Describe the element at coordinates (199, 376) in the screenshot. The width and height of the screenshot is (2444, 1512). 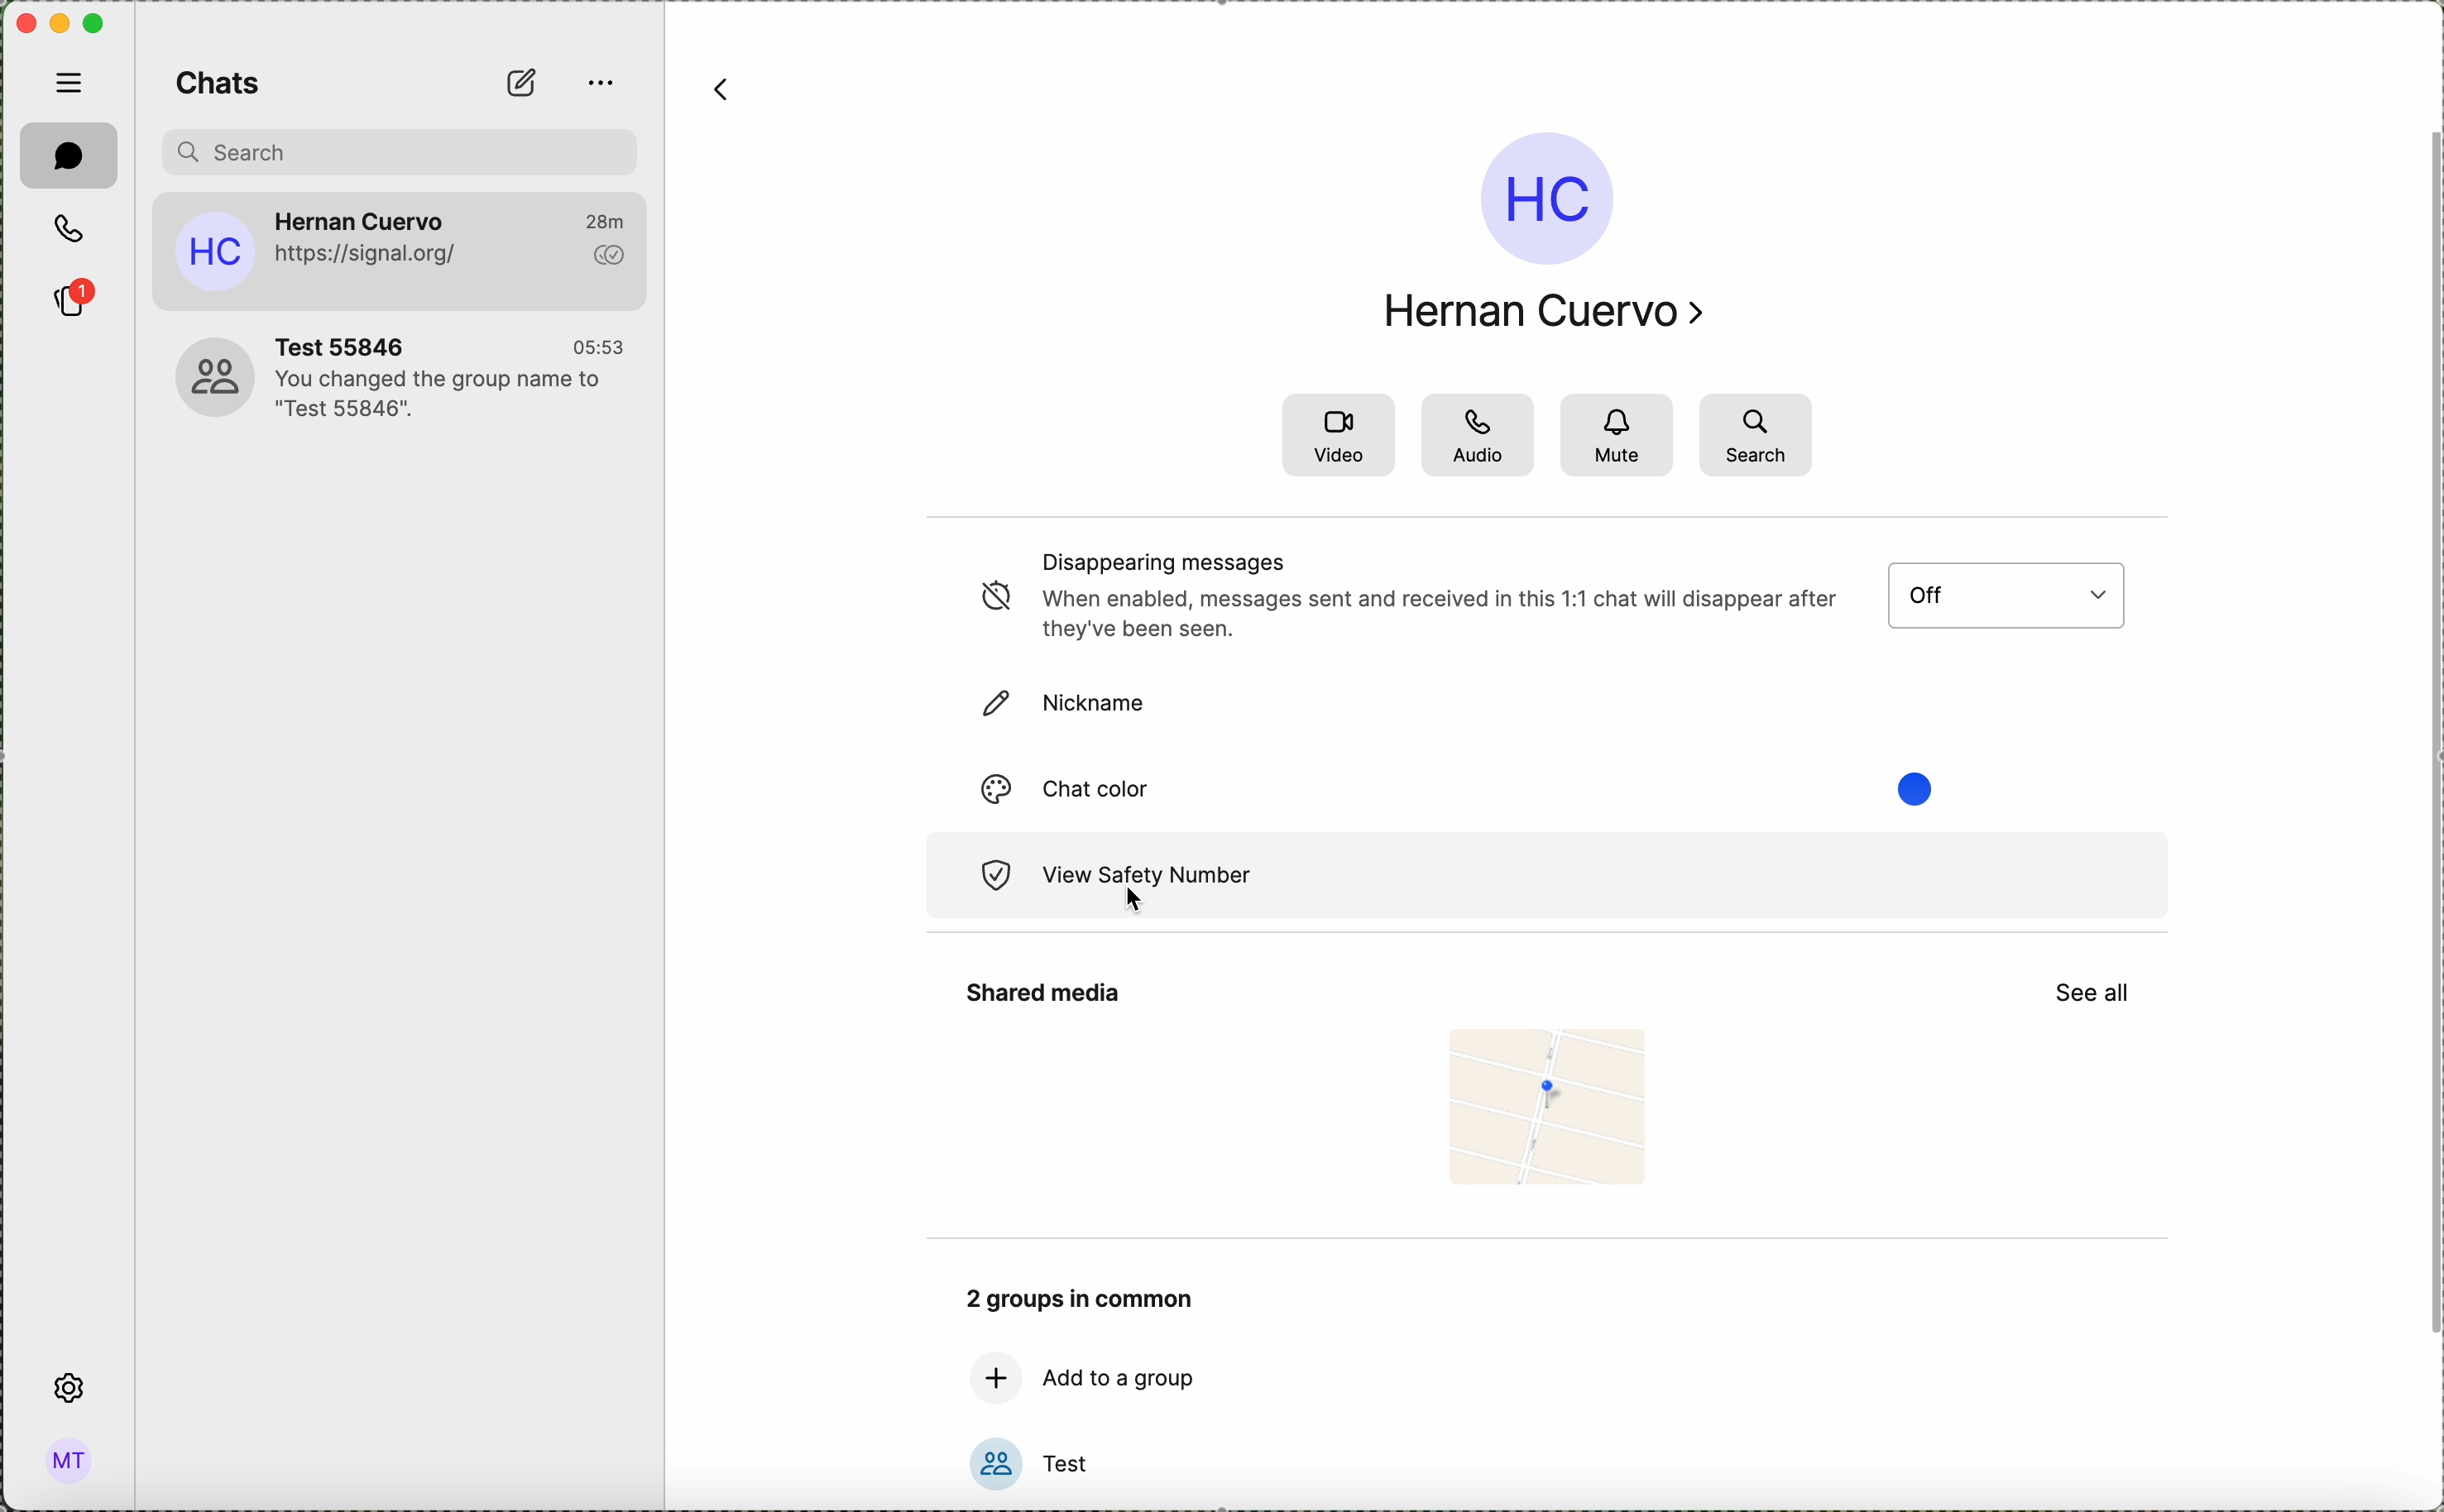
I see `profile ` at that location.